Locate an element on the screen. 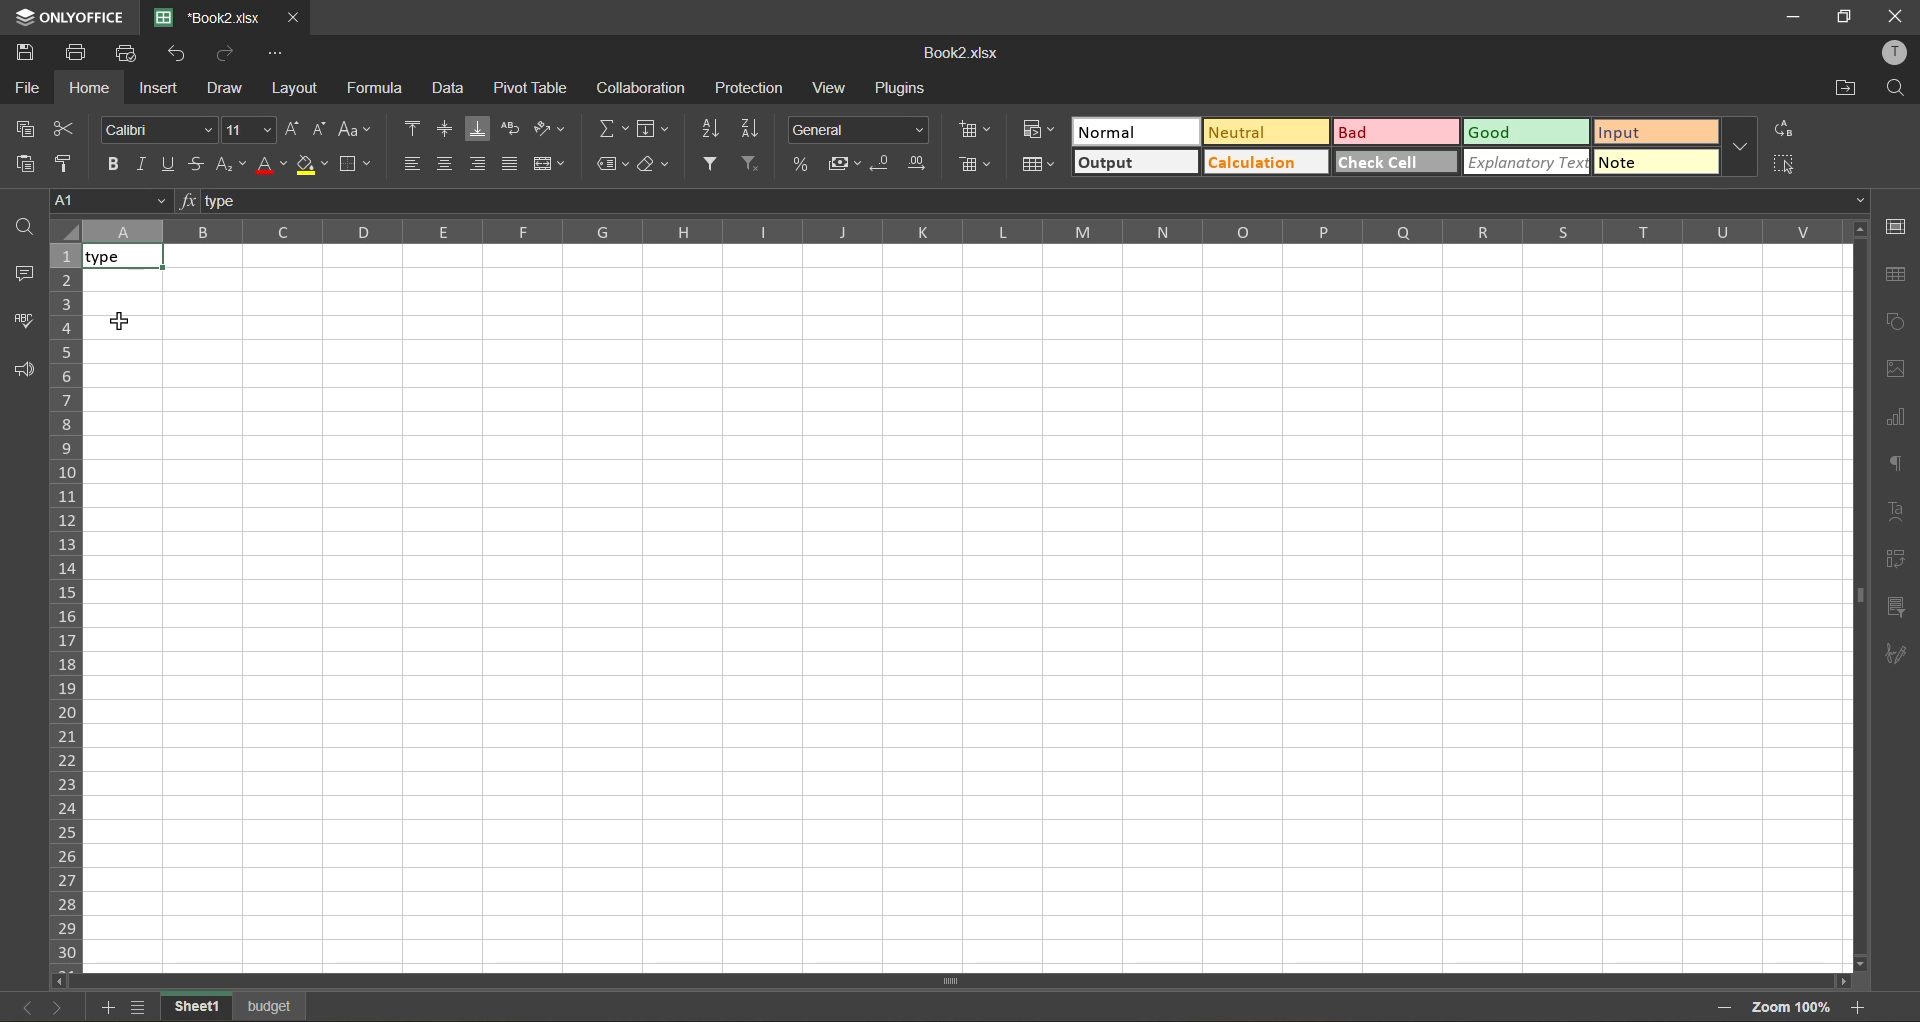  undo is located at coordinates (182, 54).